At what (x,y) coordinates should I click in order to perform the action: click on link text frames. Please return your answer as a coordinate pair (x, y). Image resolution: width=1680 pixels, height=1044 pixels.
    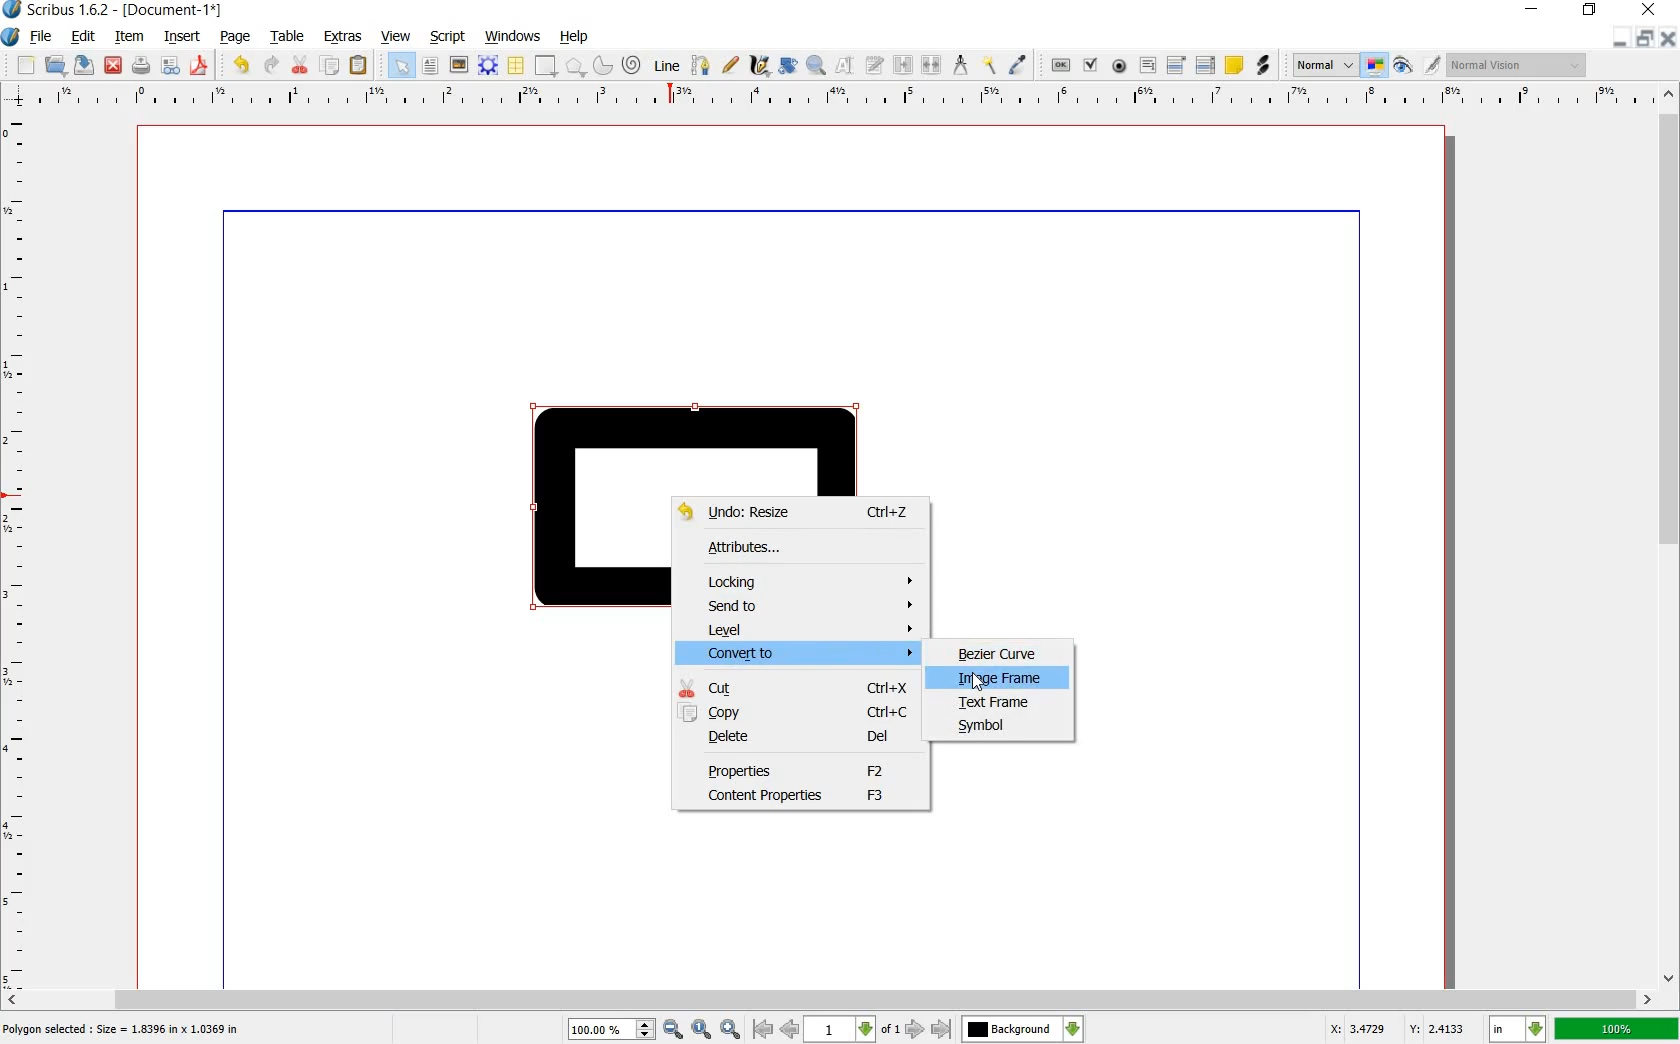
    Looking at the image, I should click on (902, 64).